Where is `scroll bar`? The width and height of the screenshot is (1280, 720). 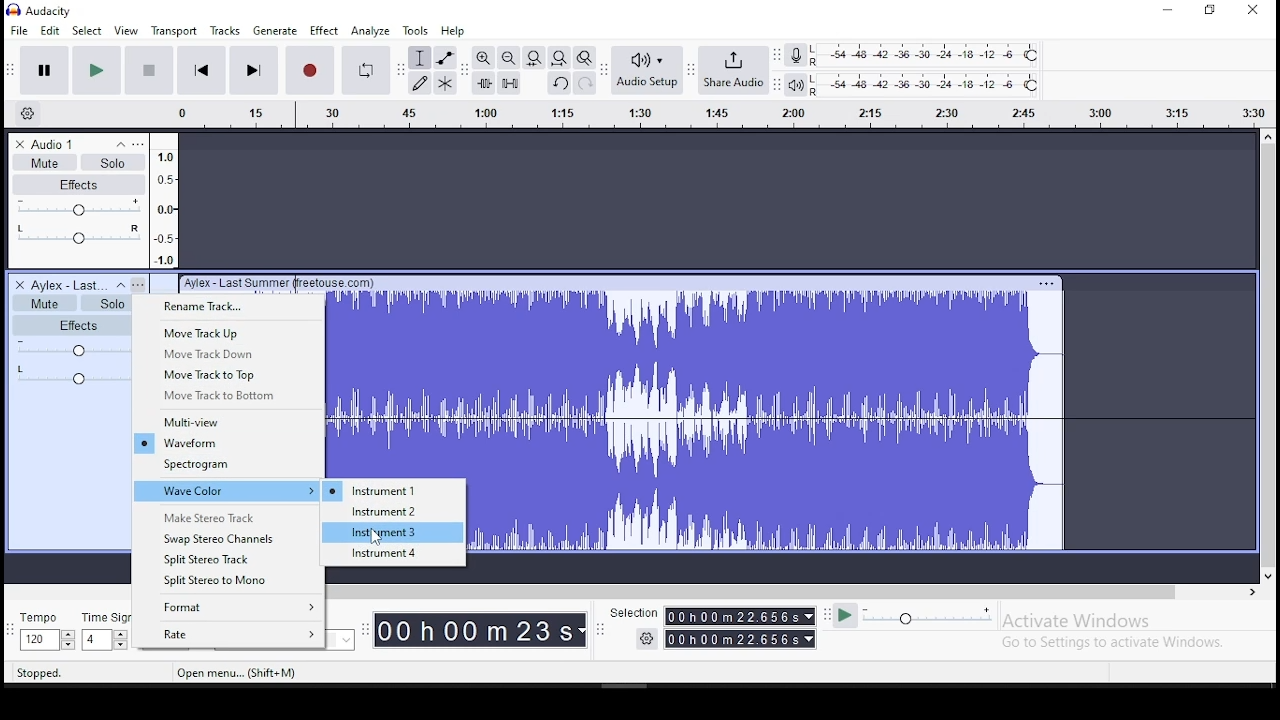
scroll bar is located at coordinates (788, 591).